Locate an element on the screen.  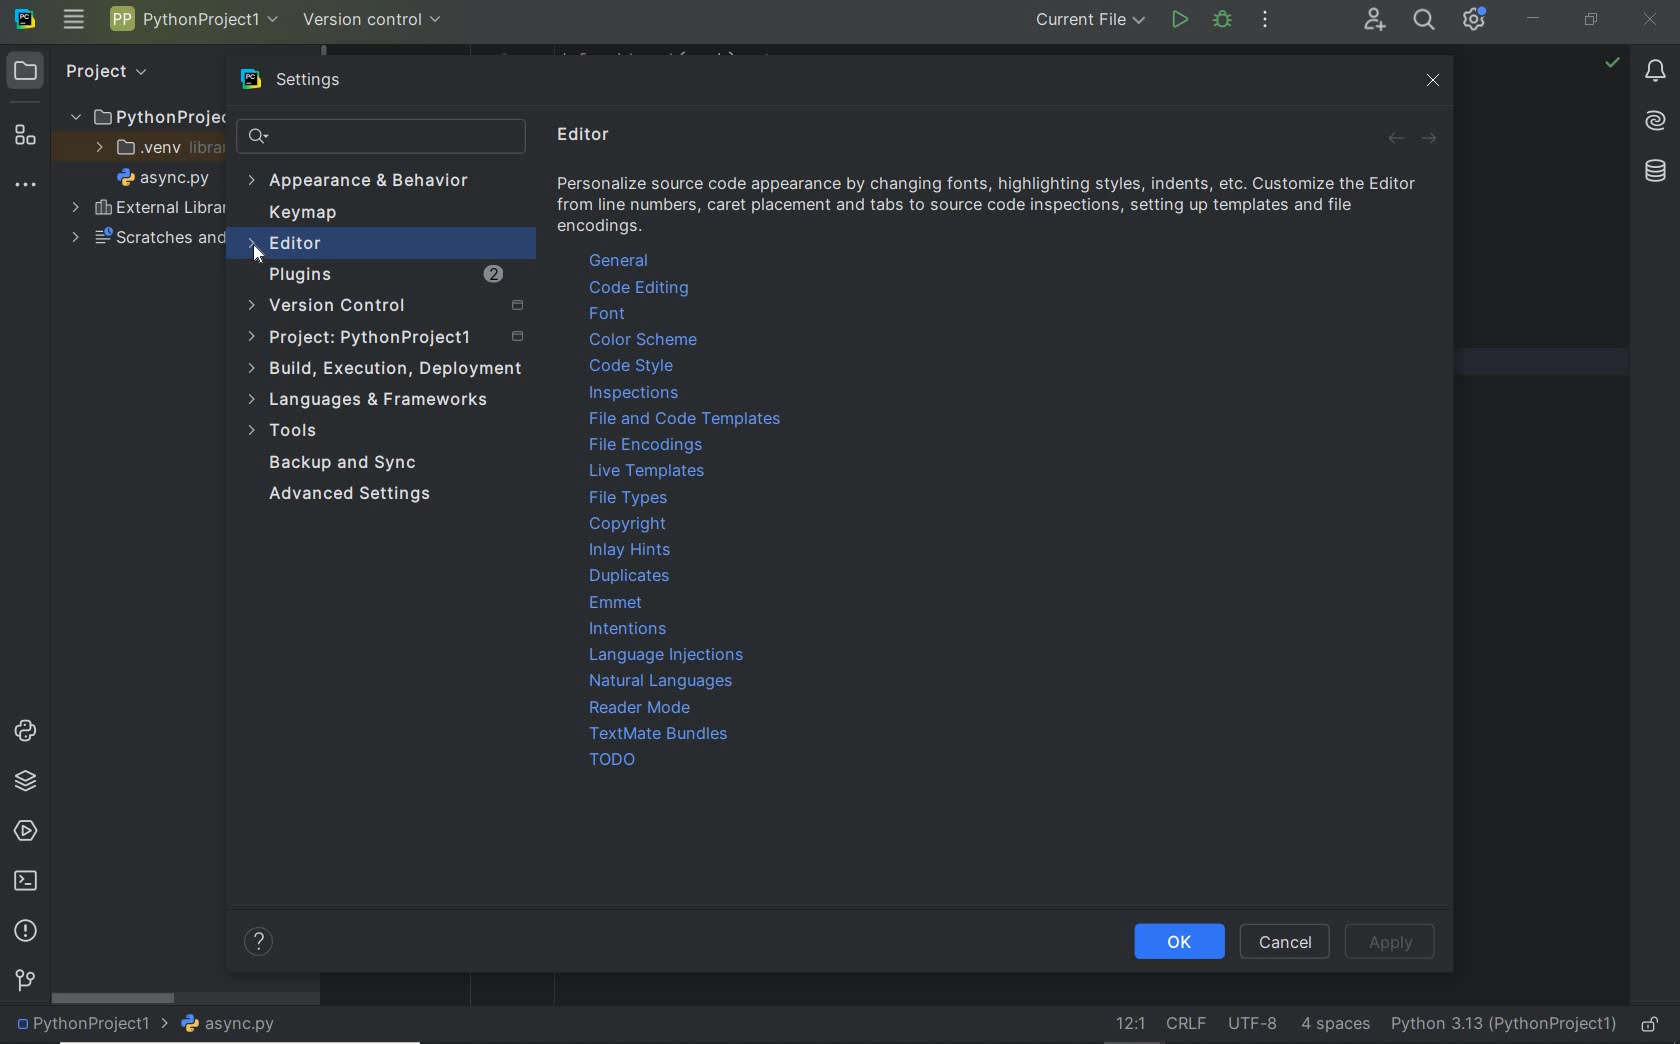
Back is located at coordinates (1395, 142).